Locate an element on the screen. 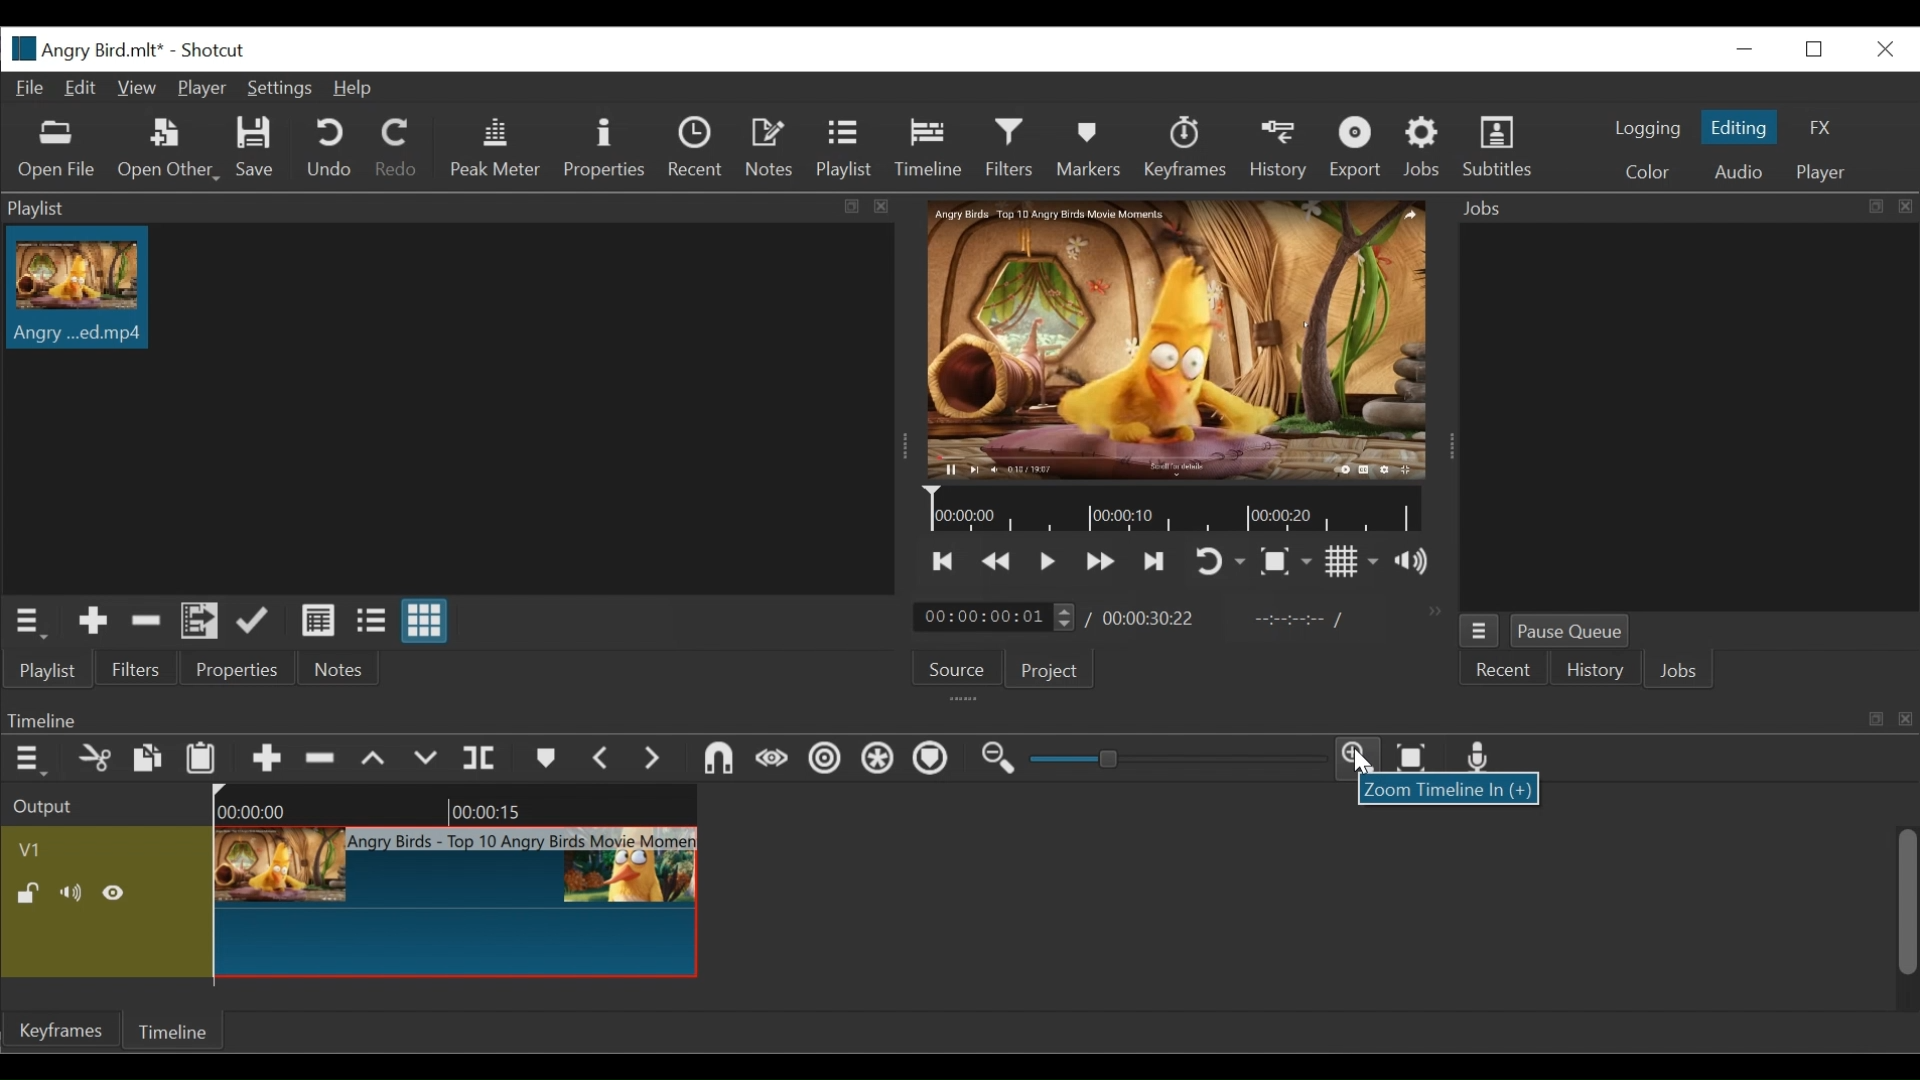  Filters is located at coordinates (135, 672).